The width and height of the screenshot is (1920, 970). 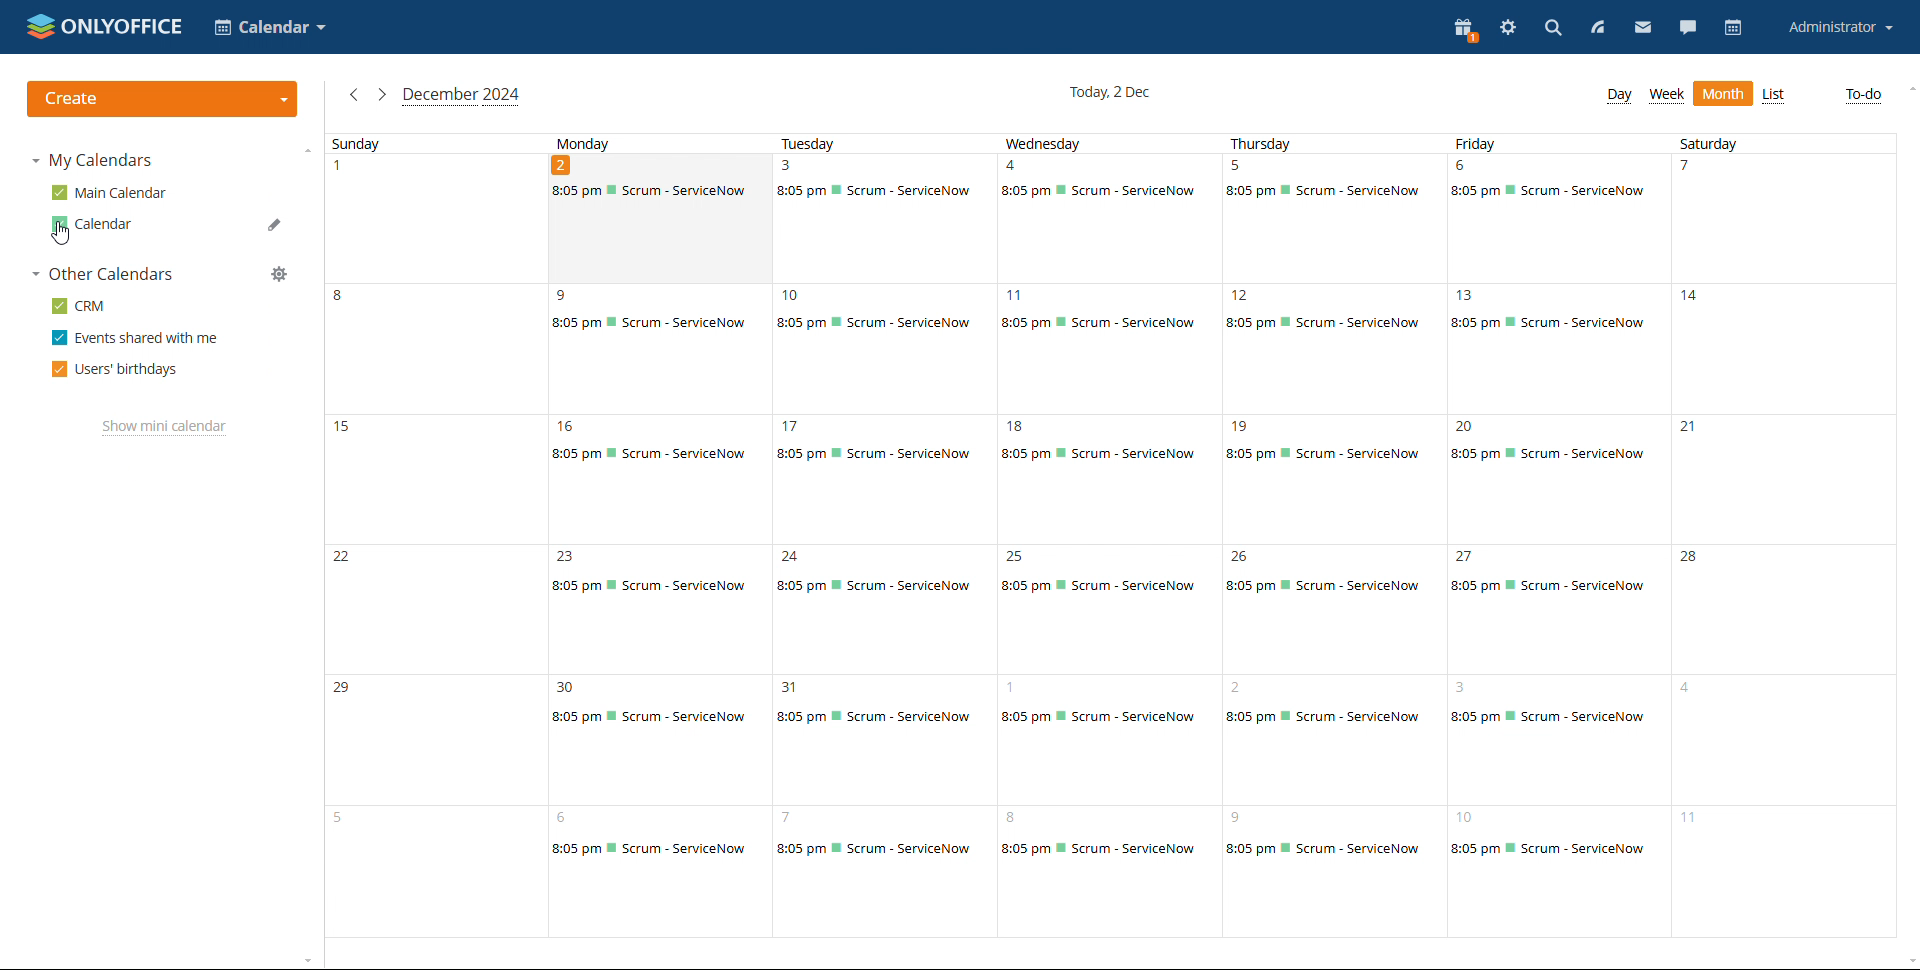 What do you see at coordinates (104, 27) in the screenshot?
I see `logo` at bounding box center [104, 27].